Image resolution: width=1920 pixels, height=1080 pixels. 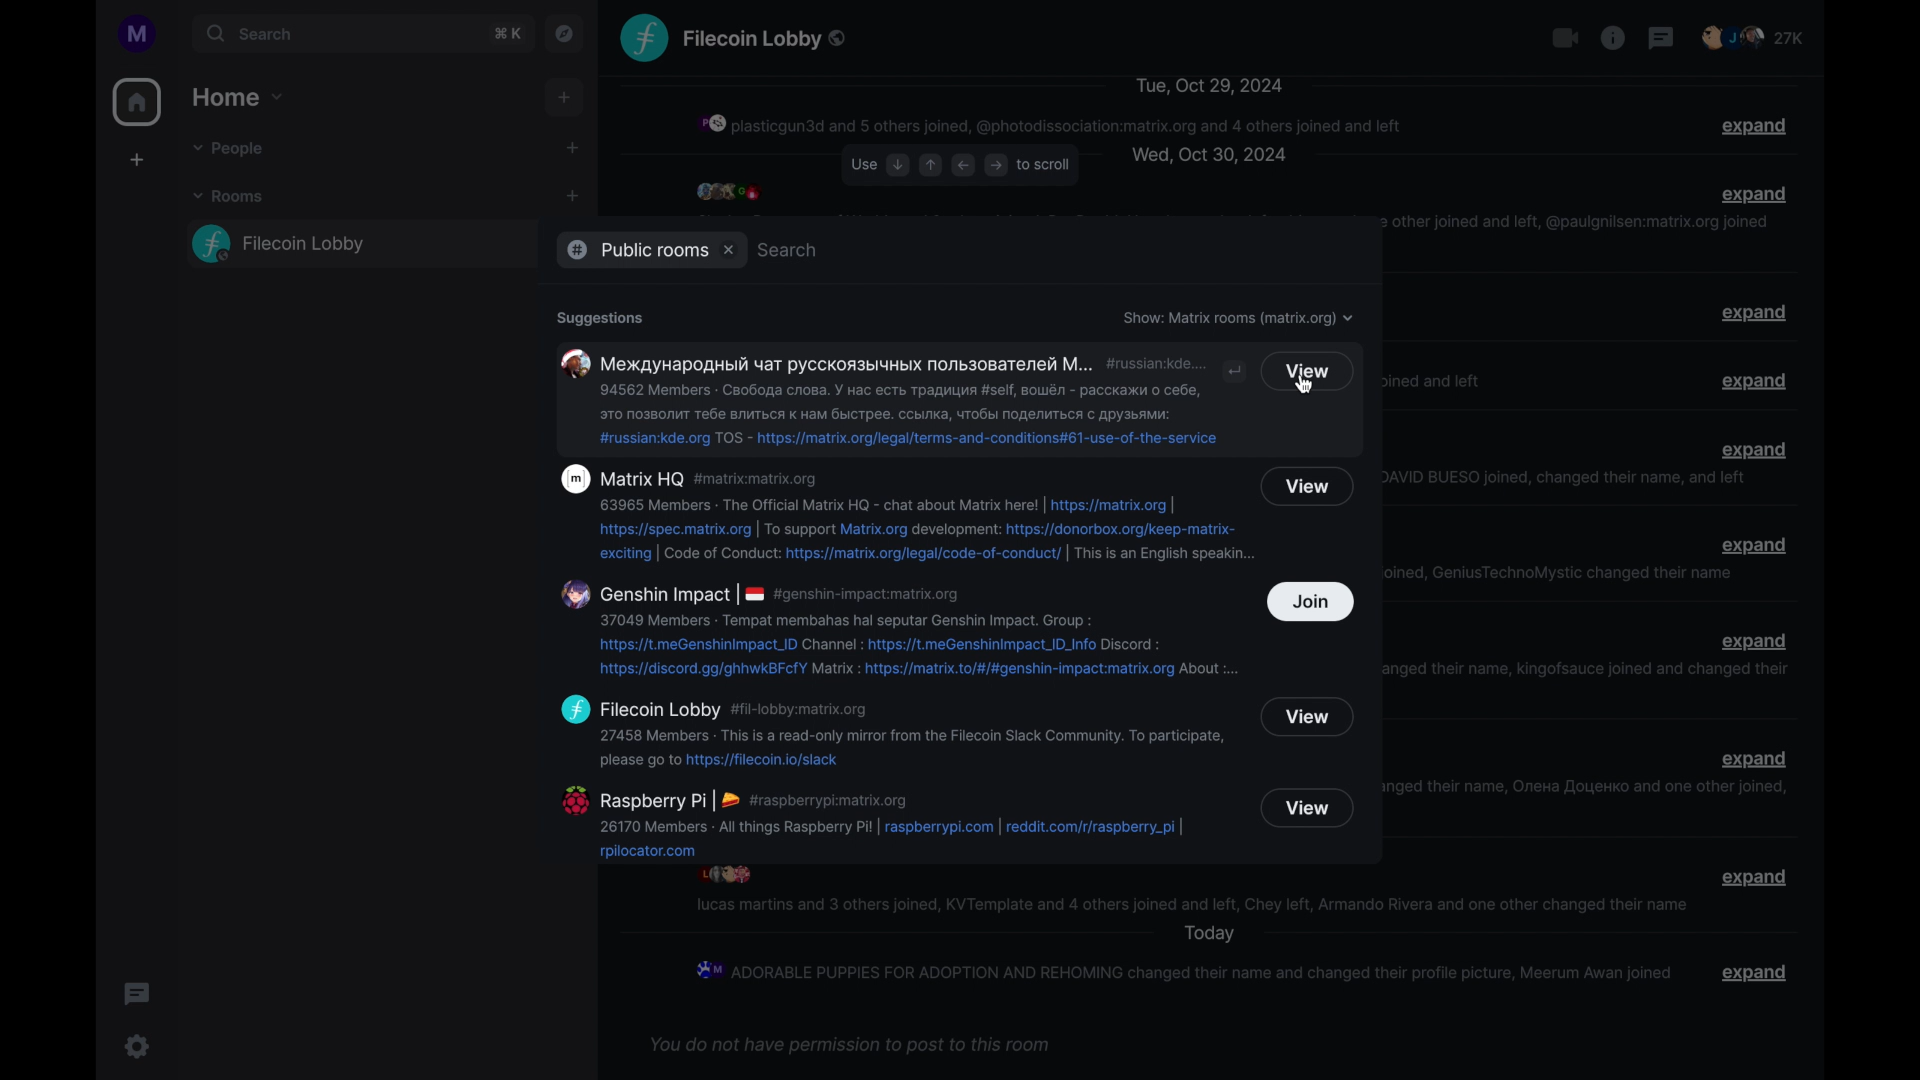 What do you see at coordinates (1307, 808) in the screenshot?
I see `view` at bounding box center [1307, 808].